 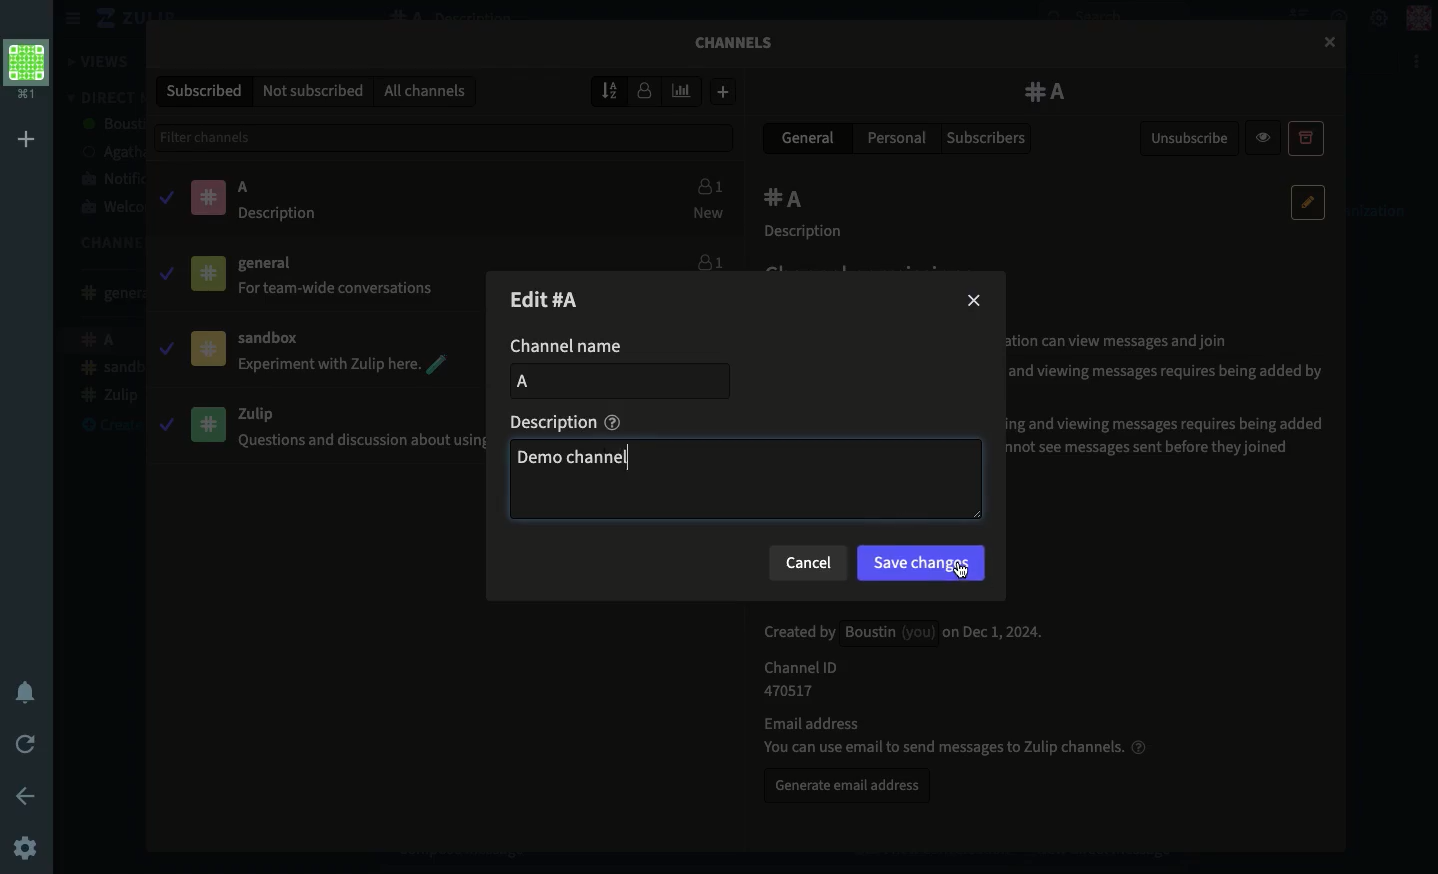 What do you see at coordinates (314, 425) in the screenshot?
I see `Zulip` at bounding box center [314, 425].